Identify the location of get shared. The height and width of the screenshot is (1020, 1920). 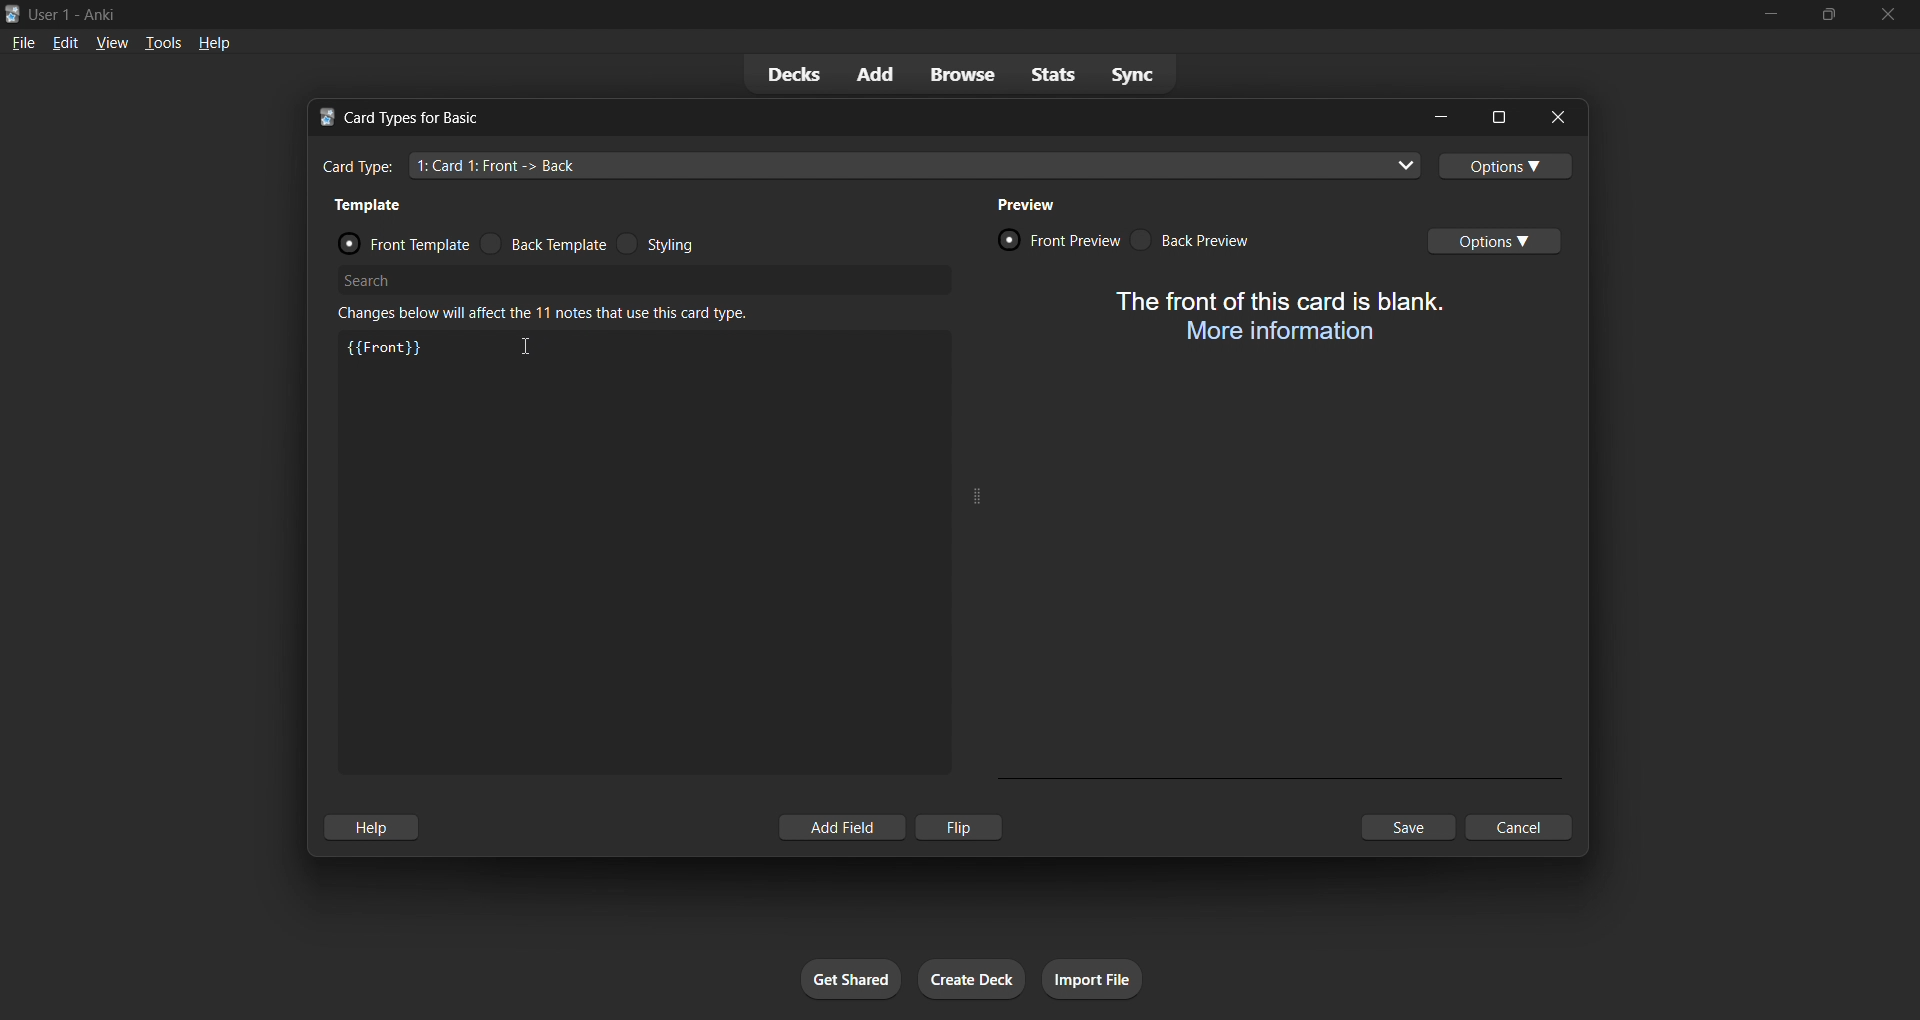
(847, 978).